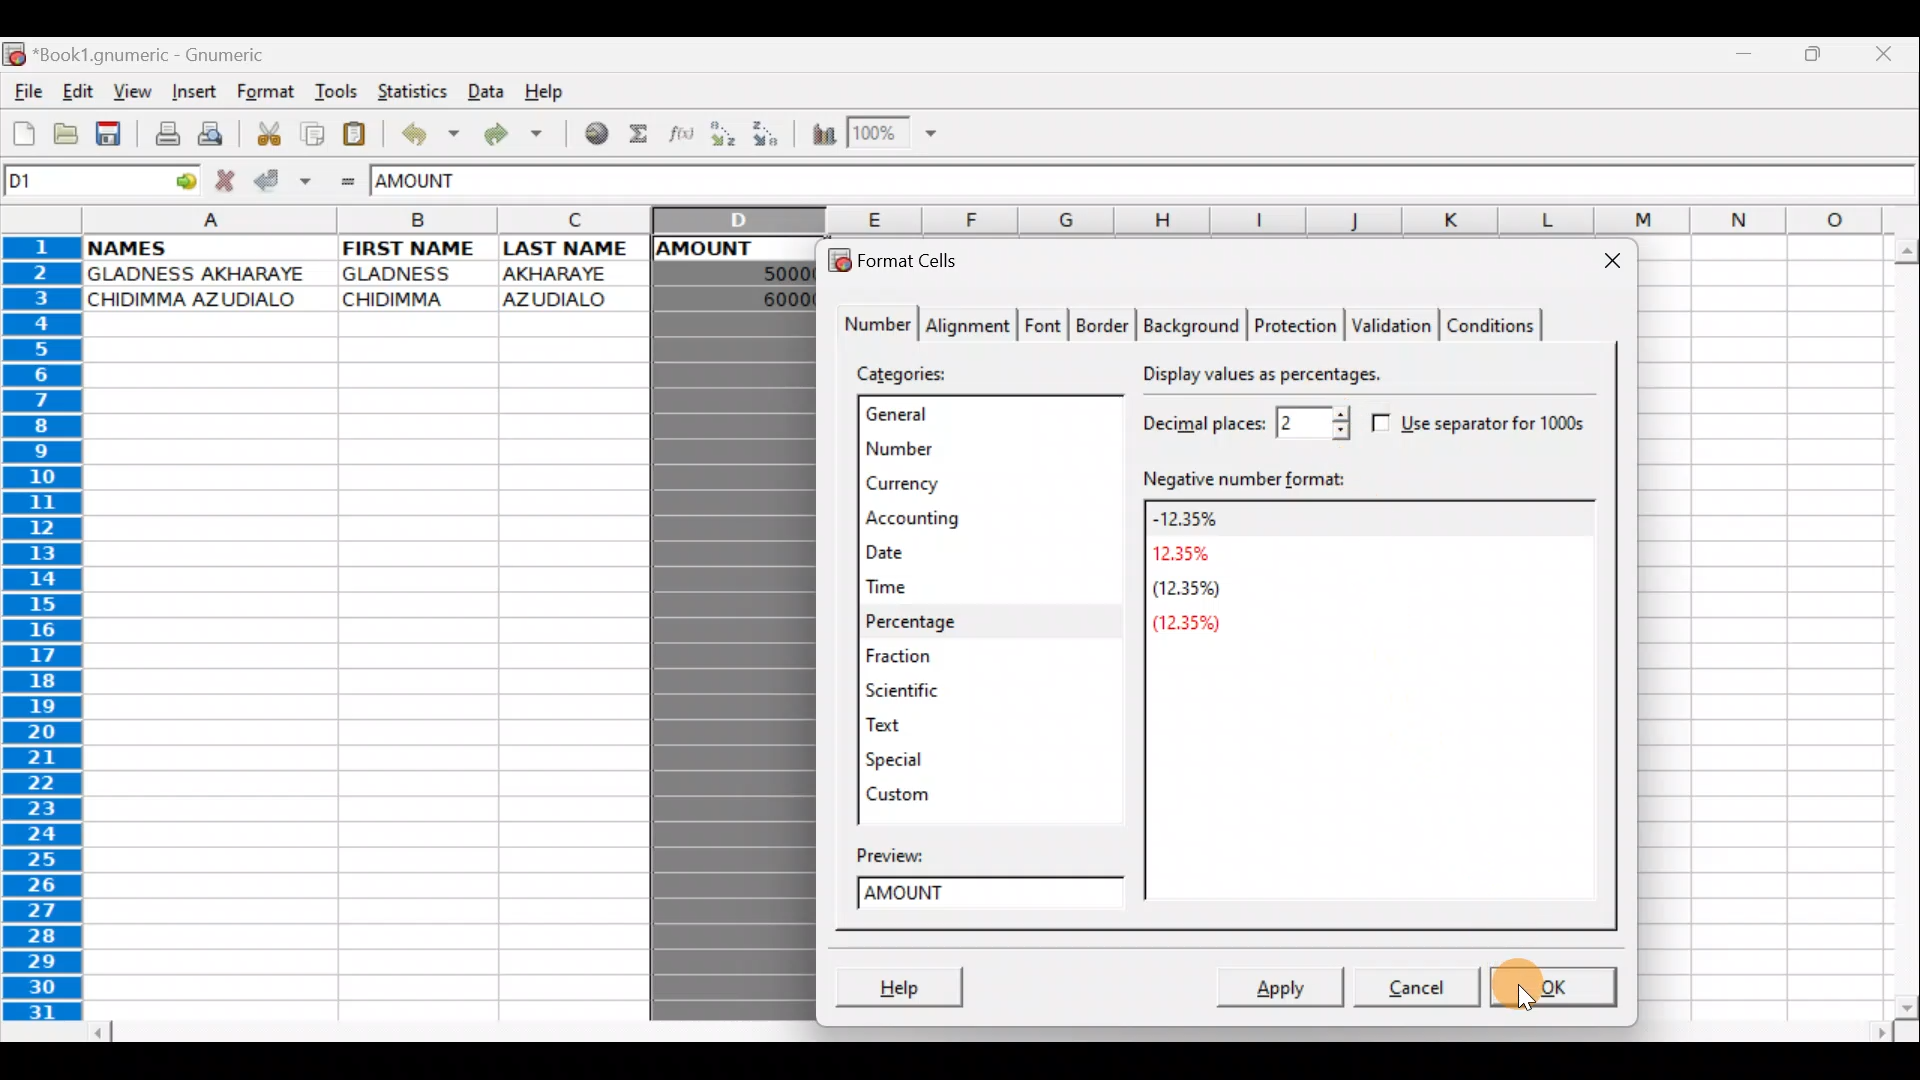  I want to click on Close, so click(1885, 52).